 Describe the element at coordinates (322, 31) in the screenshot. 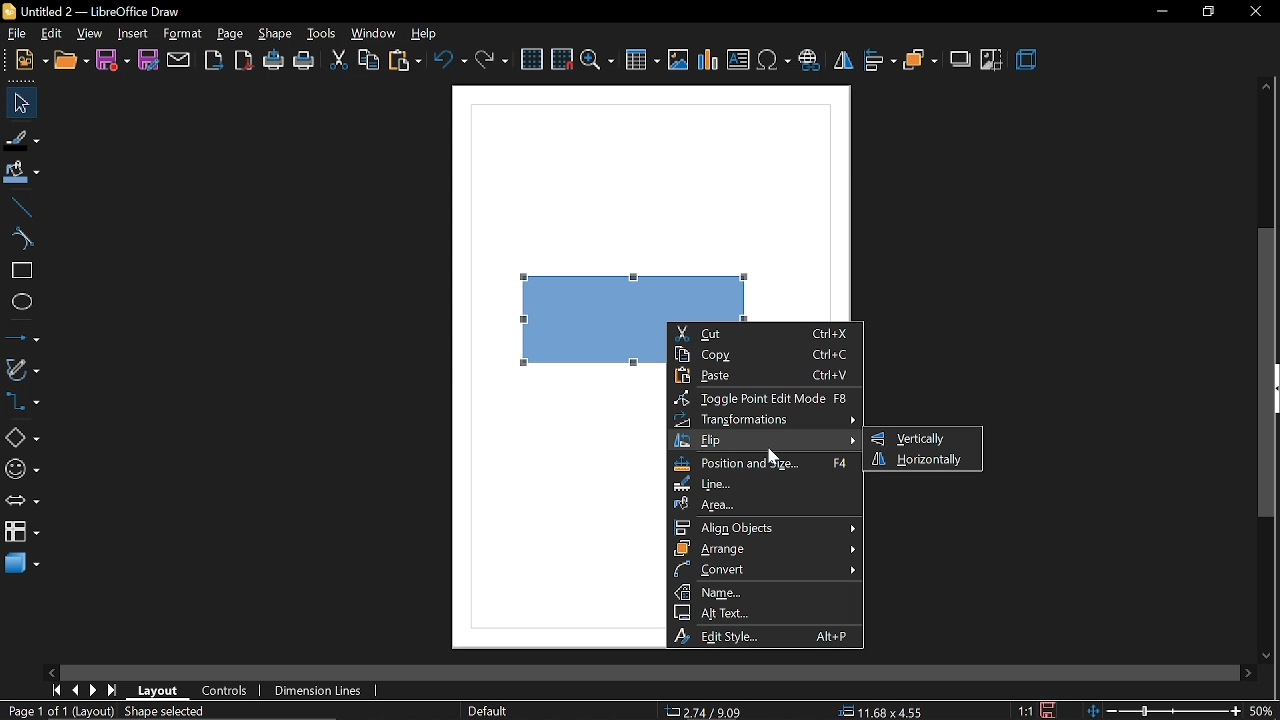

I see `tools` at that location.